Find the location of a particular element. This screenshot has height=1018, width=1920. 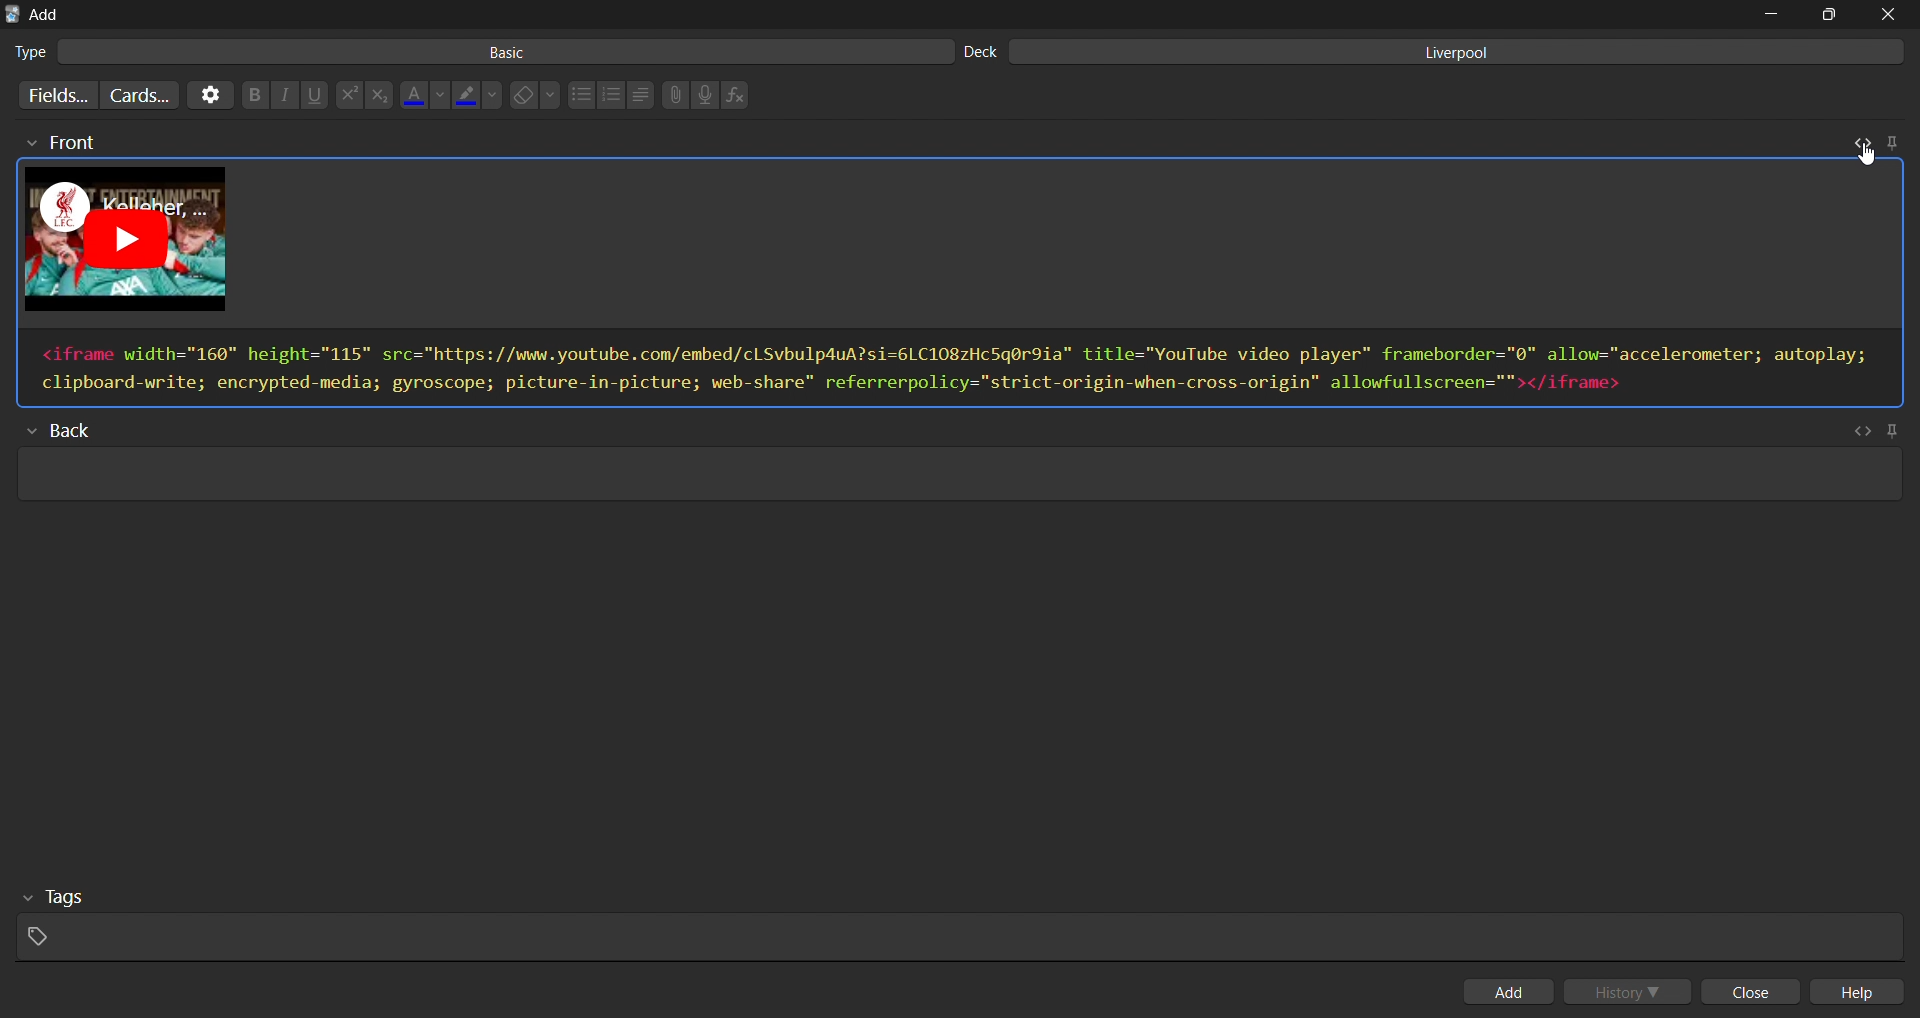

pin is located at coordinates (1896, 428).